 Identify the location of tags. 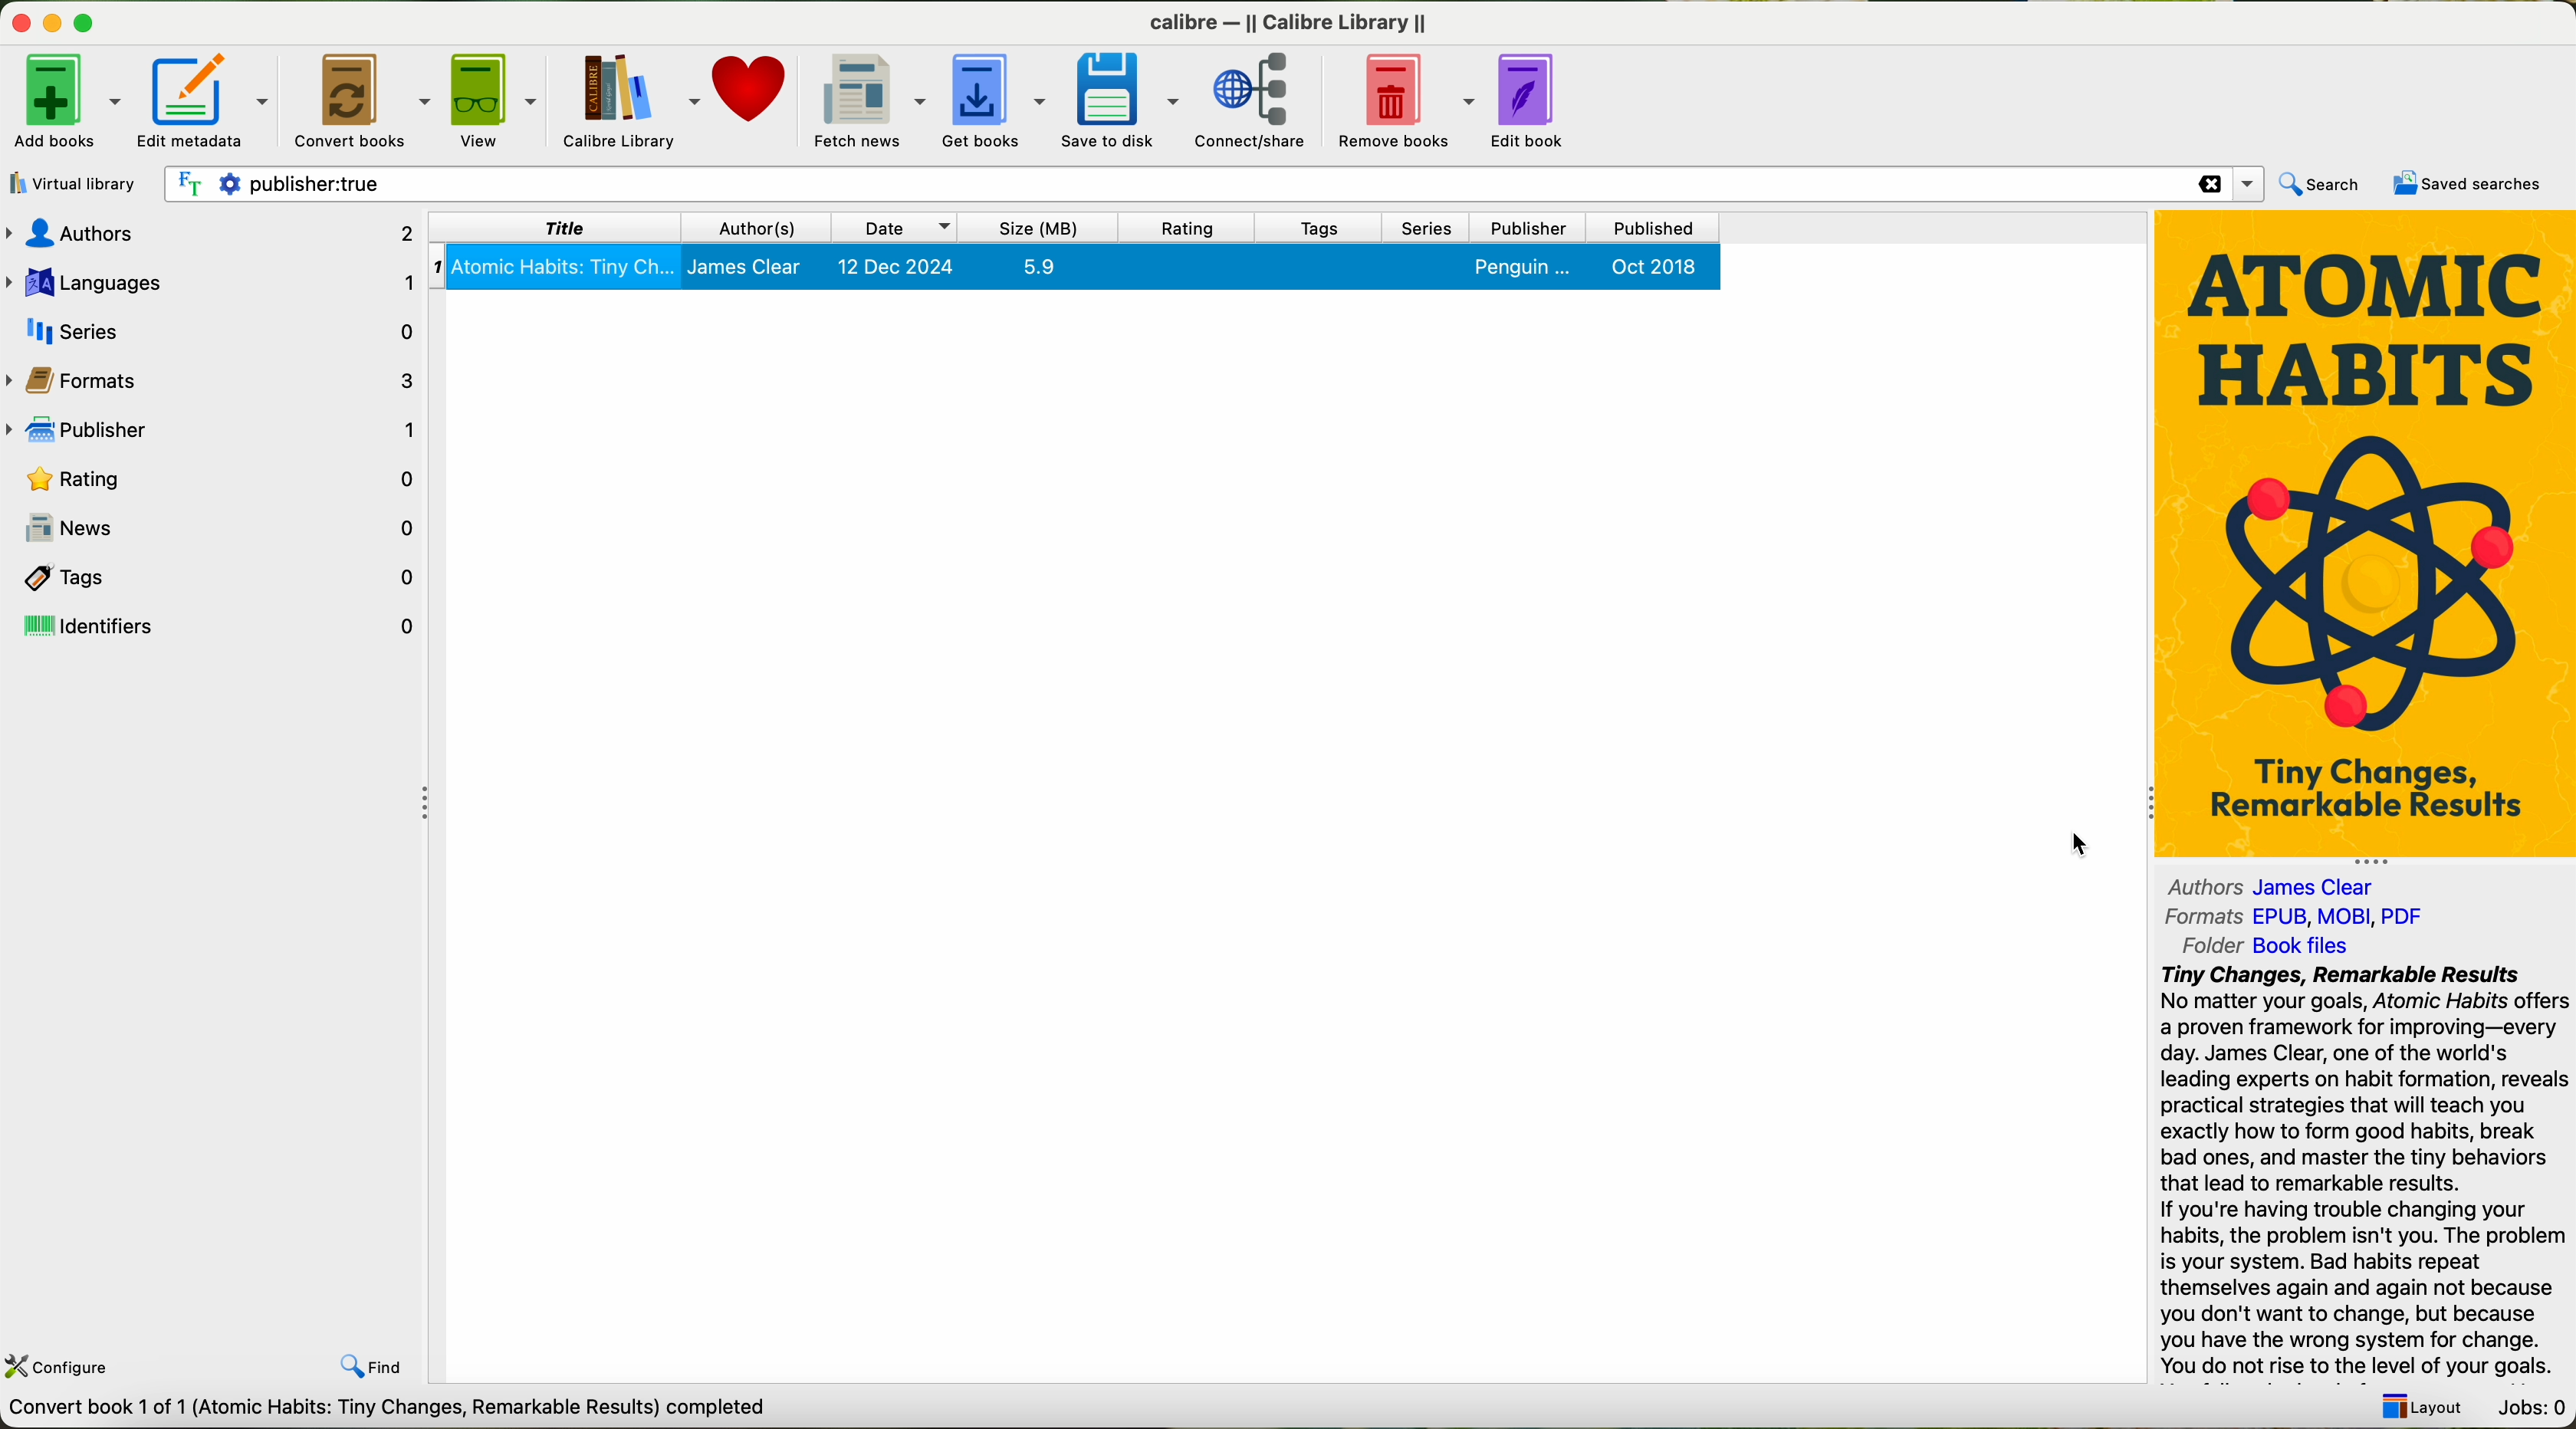
(219, 579).